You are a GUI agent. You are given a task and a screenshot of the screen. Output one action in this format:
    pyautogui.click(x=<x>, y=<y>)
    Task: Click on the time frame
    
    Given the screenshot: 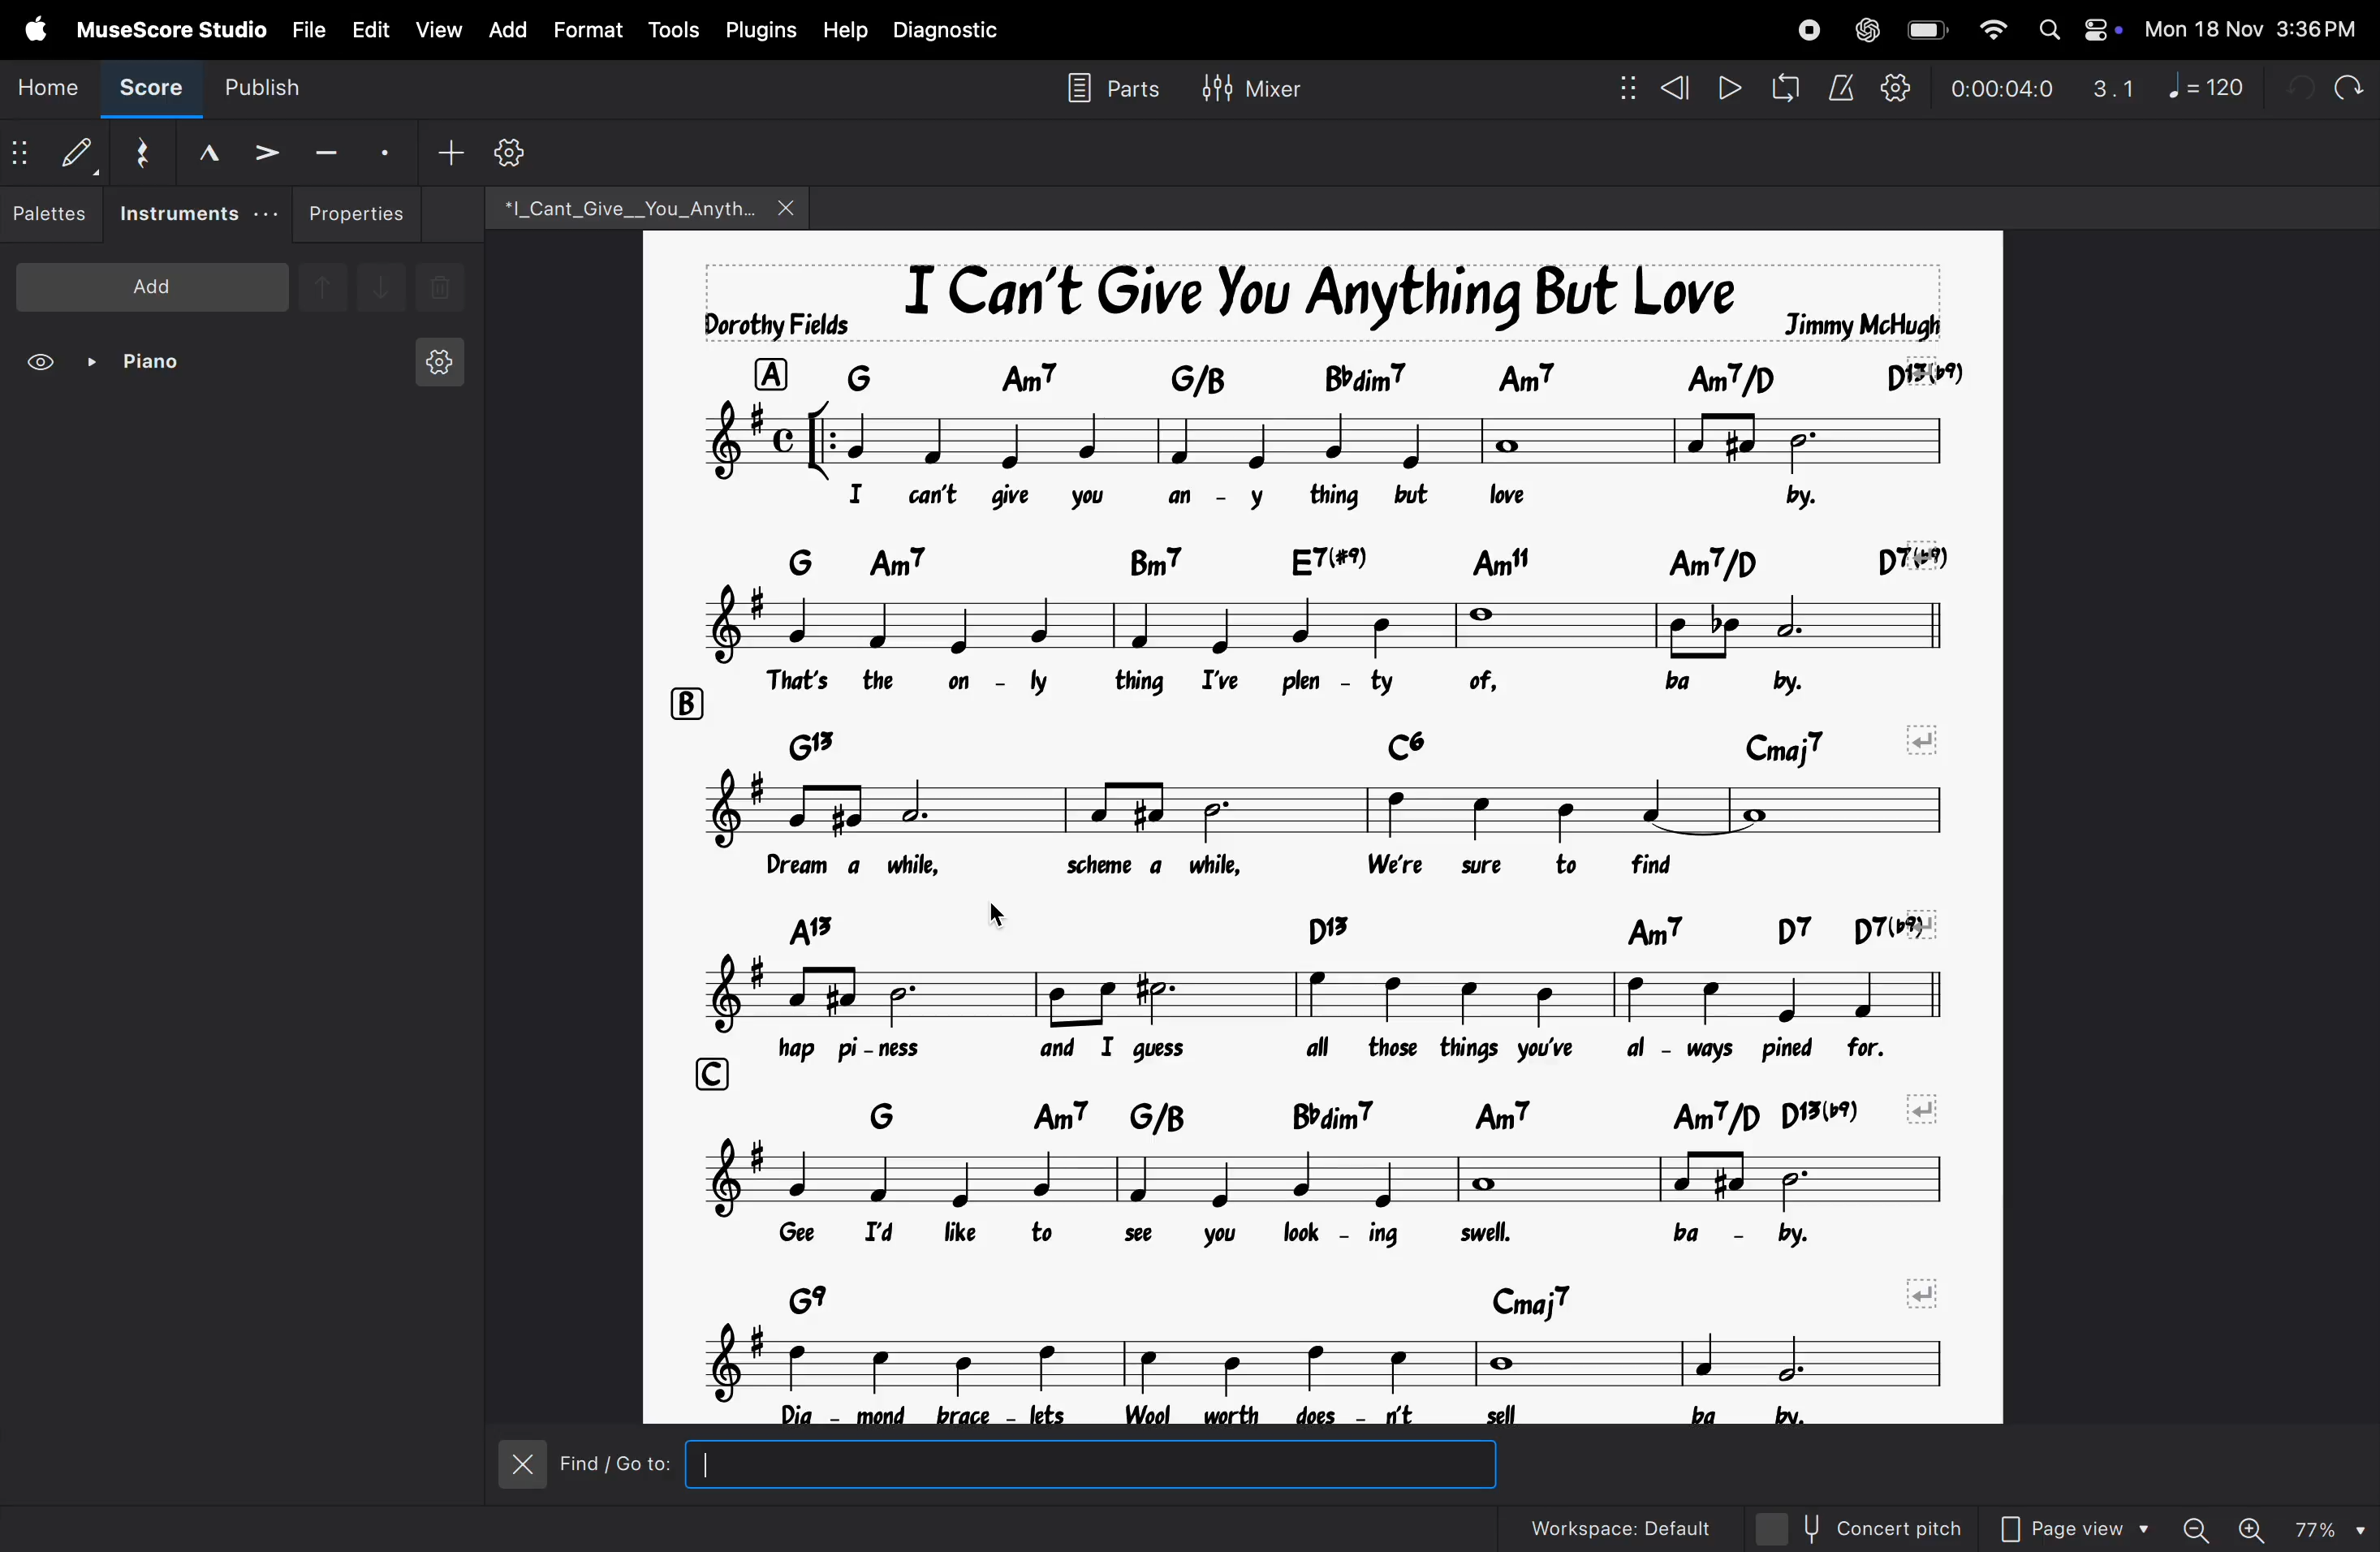 What is the action you would take?
    pyautogui.click(x=1994, y=89)
    